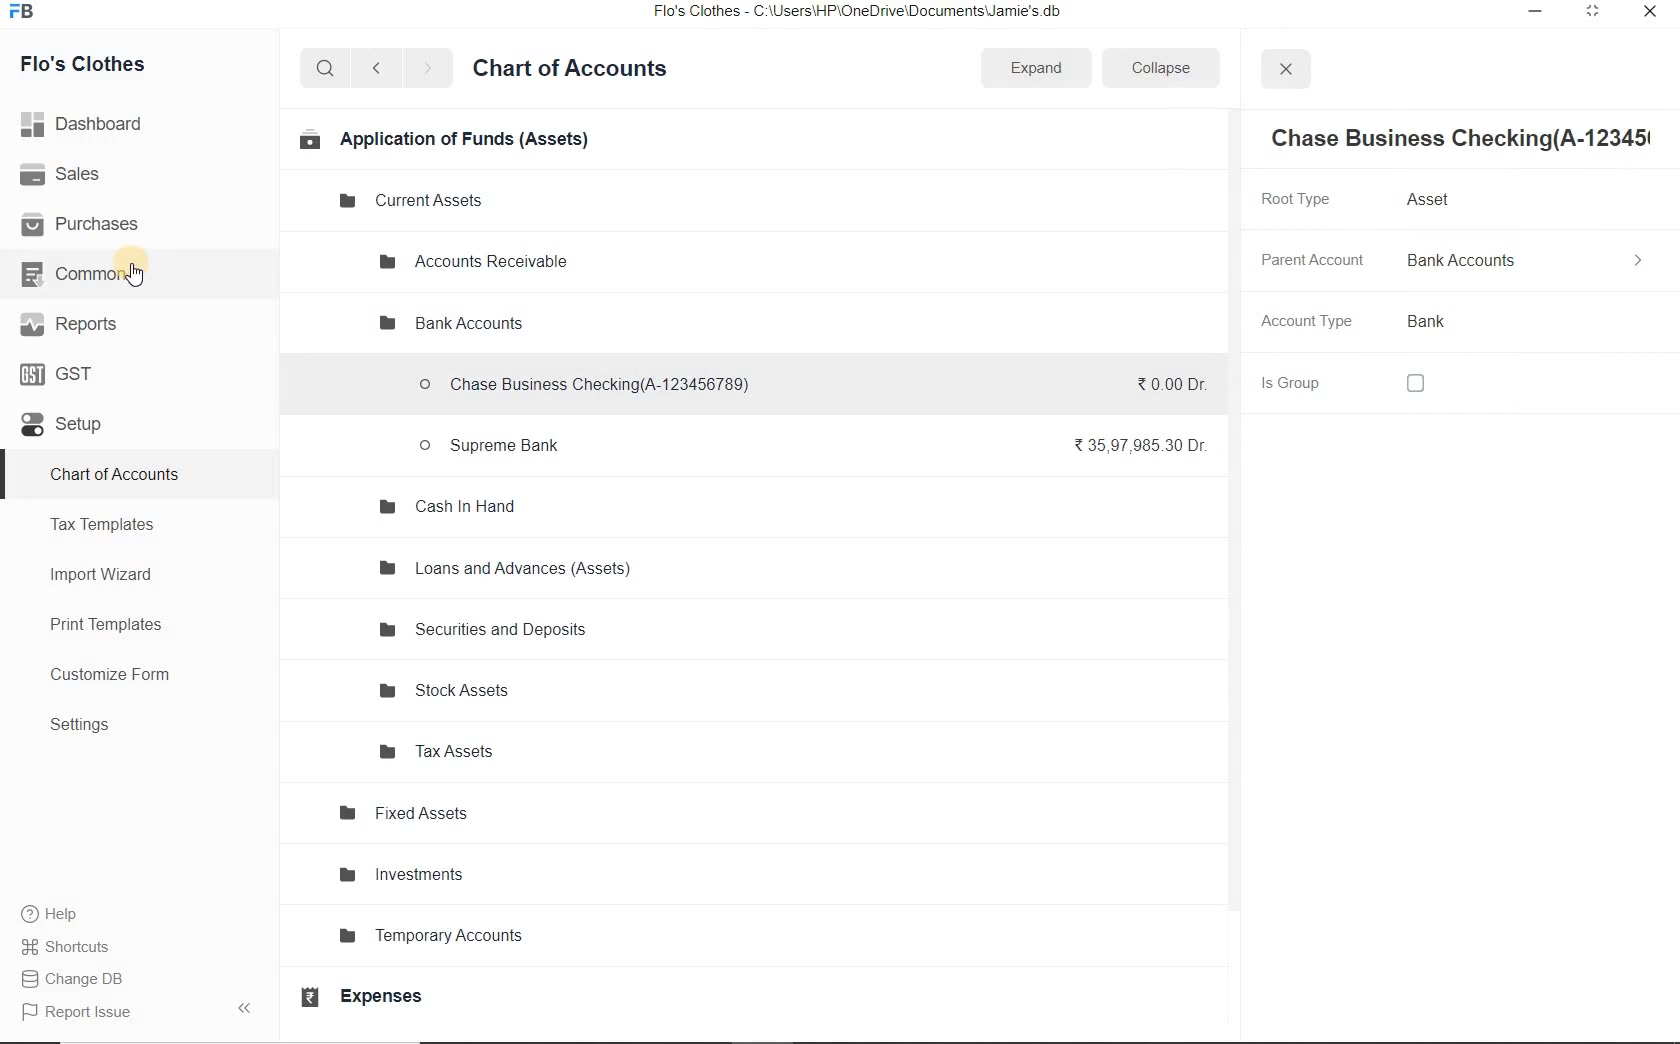 Image resolution: width=1680 pixels, height=1044 pixels. I want to click on Bank Accounts, so click(455, 326).